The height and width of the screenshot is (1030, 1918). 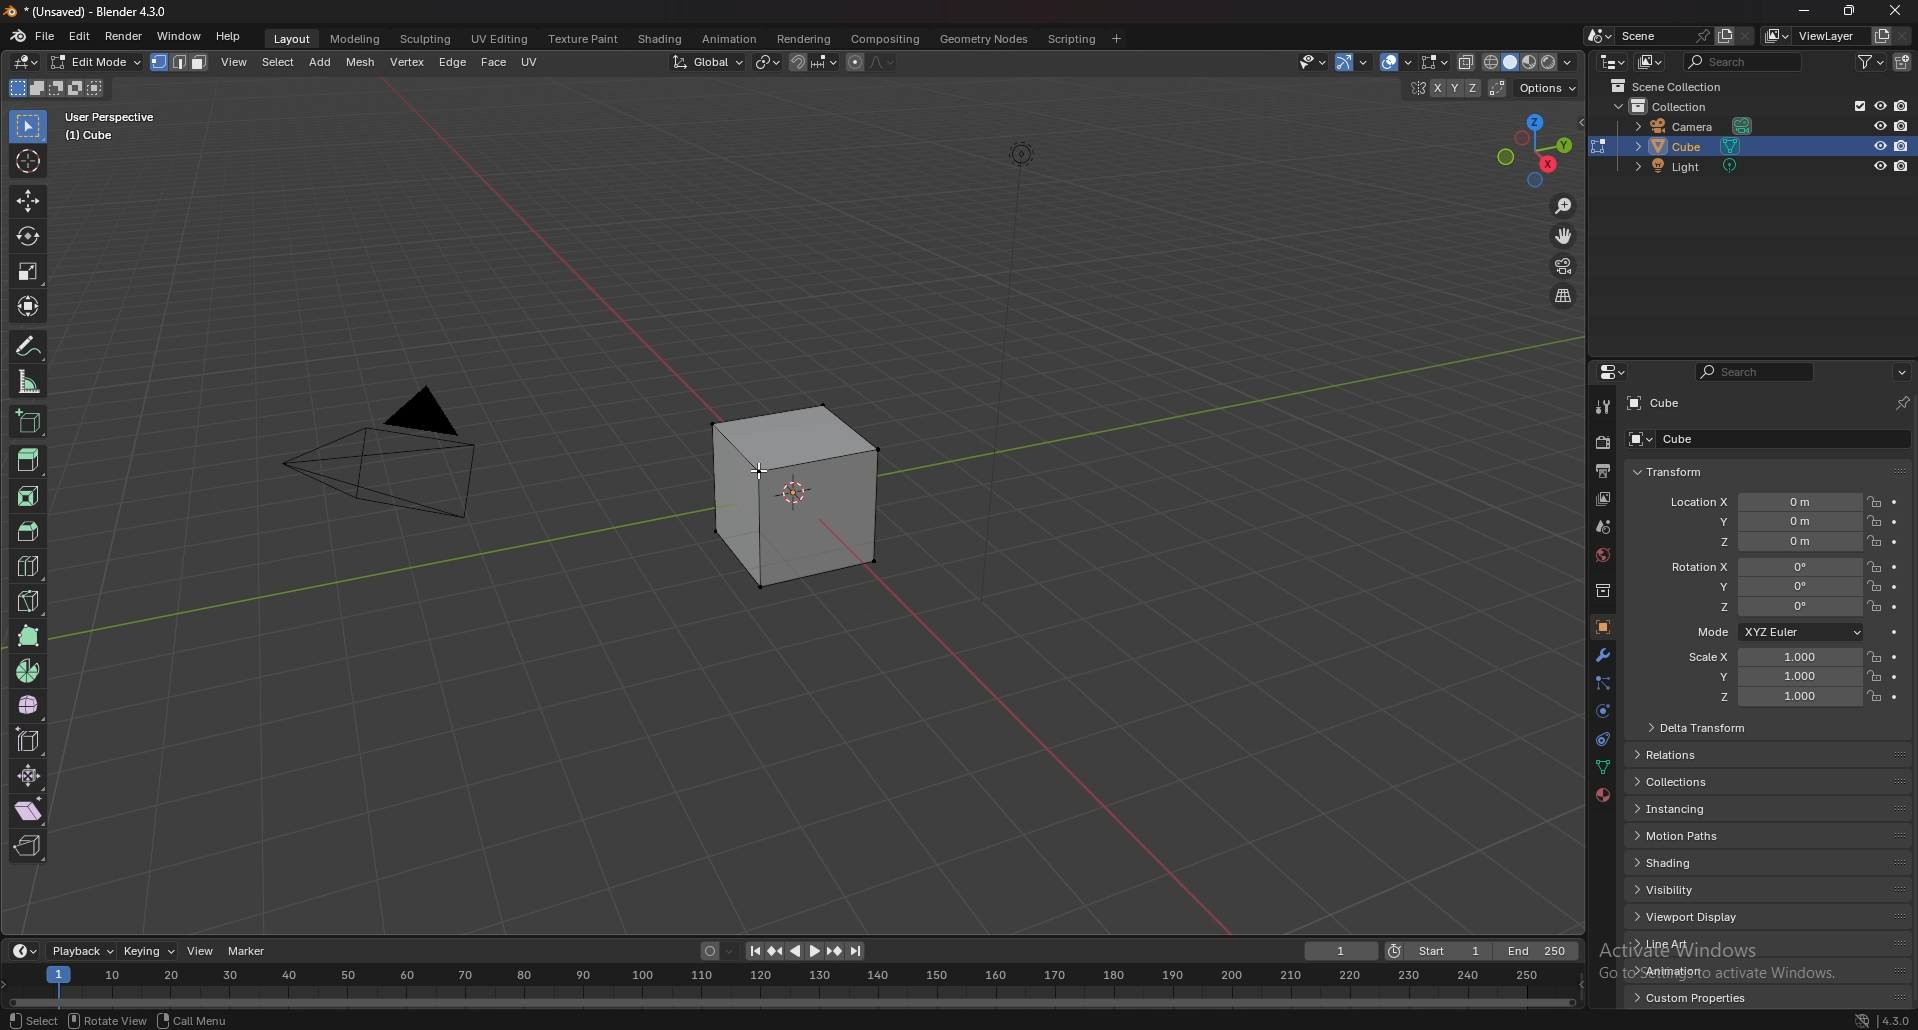 I want to click on location y, so click(x=1762, y=521).